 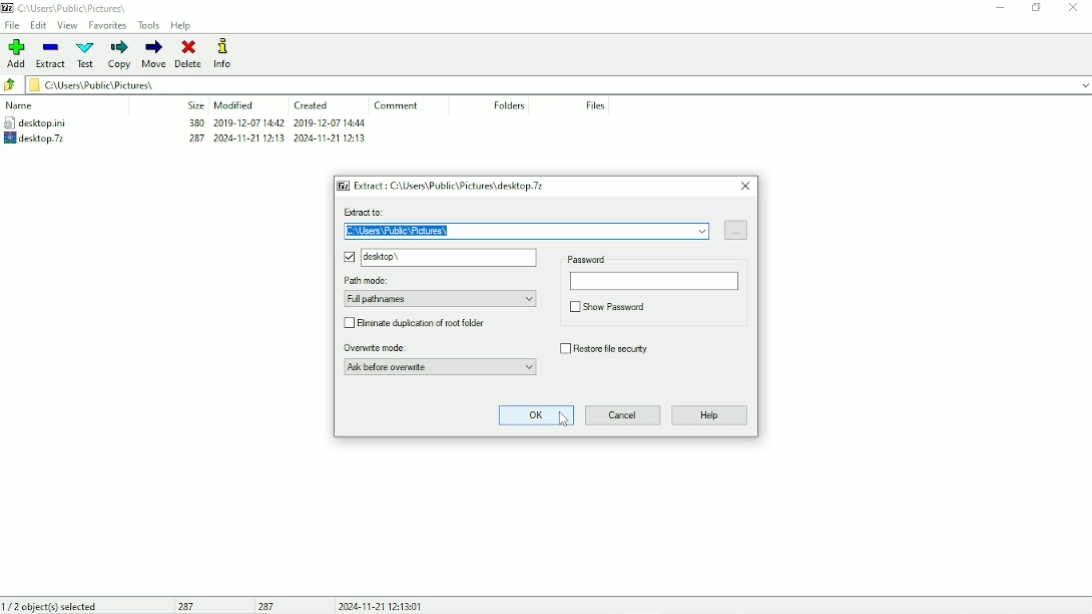 What do you see at coordinates (998, 9) in the screenshot?
I see `Minimize` at bounding box center [998, 9].